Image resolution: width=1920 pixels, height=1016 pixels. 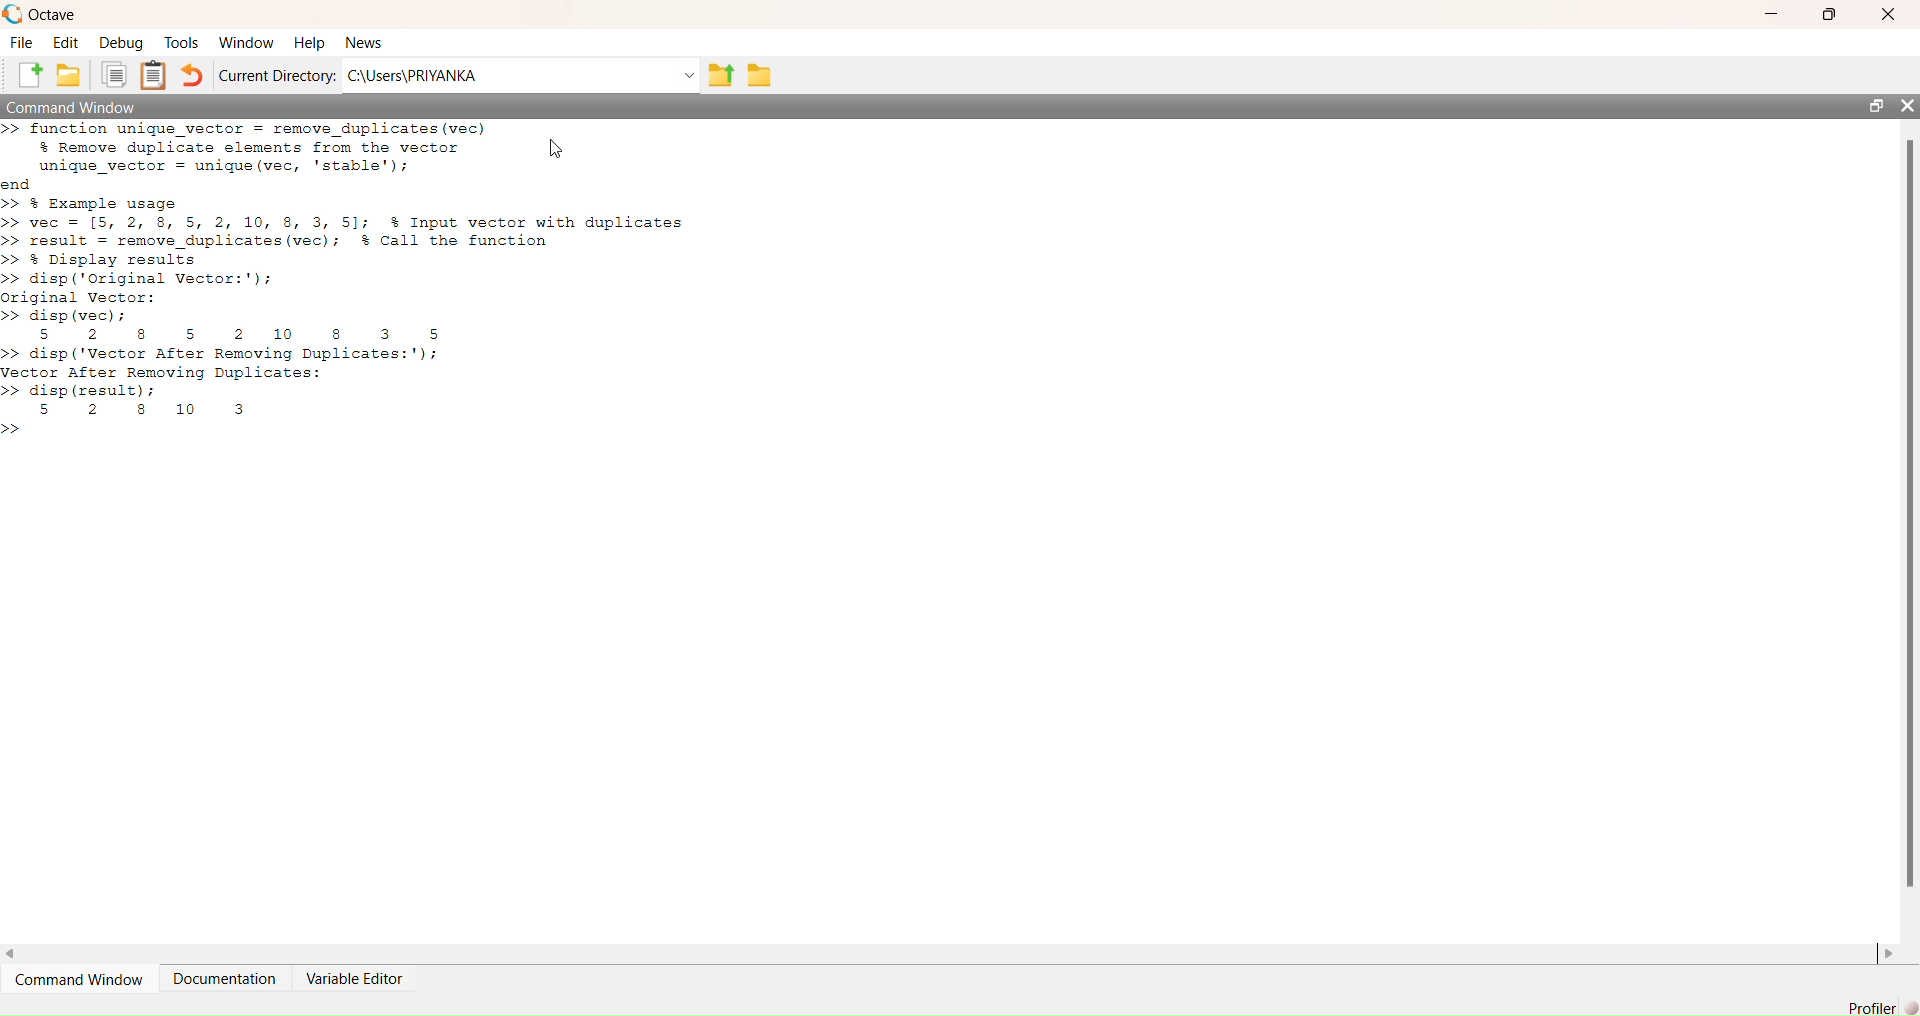 What do you see at coordinates (417, 75) in the screenshot?
I see `C:\Users\PRIYANKA` at bounding box center [417, 75].